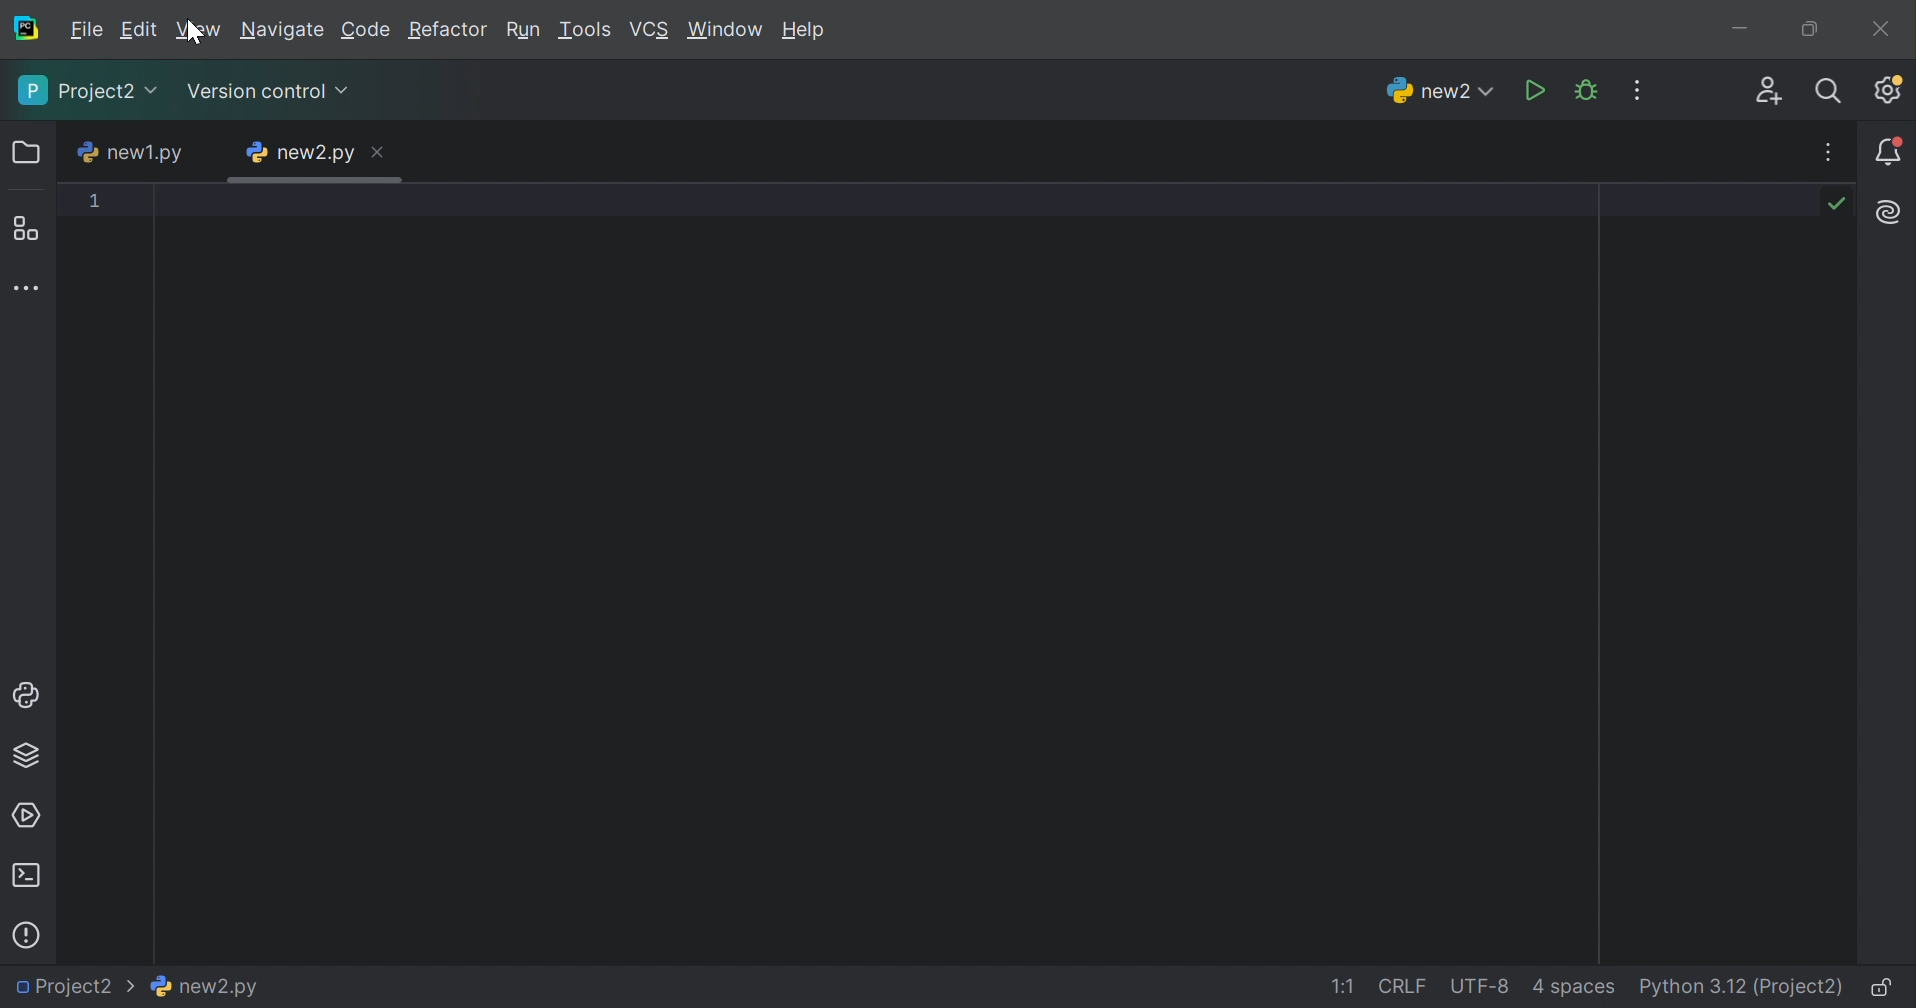 The image size is (1916, 1008). I want to click on Updates available. IDE and Project Settings, so click(1889, 89).